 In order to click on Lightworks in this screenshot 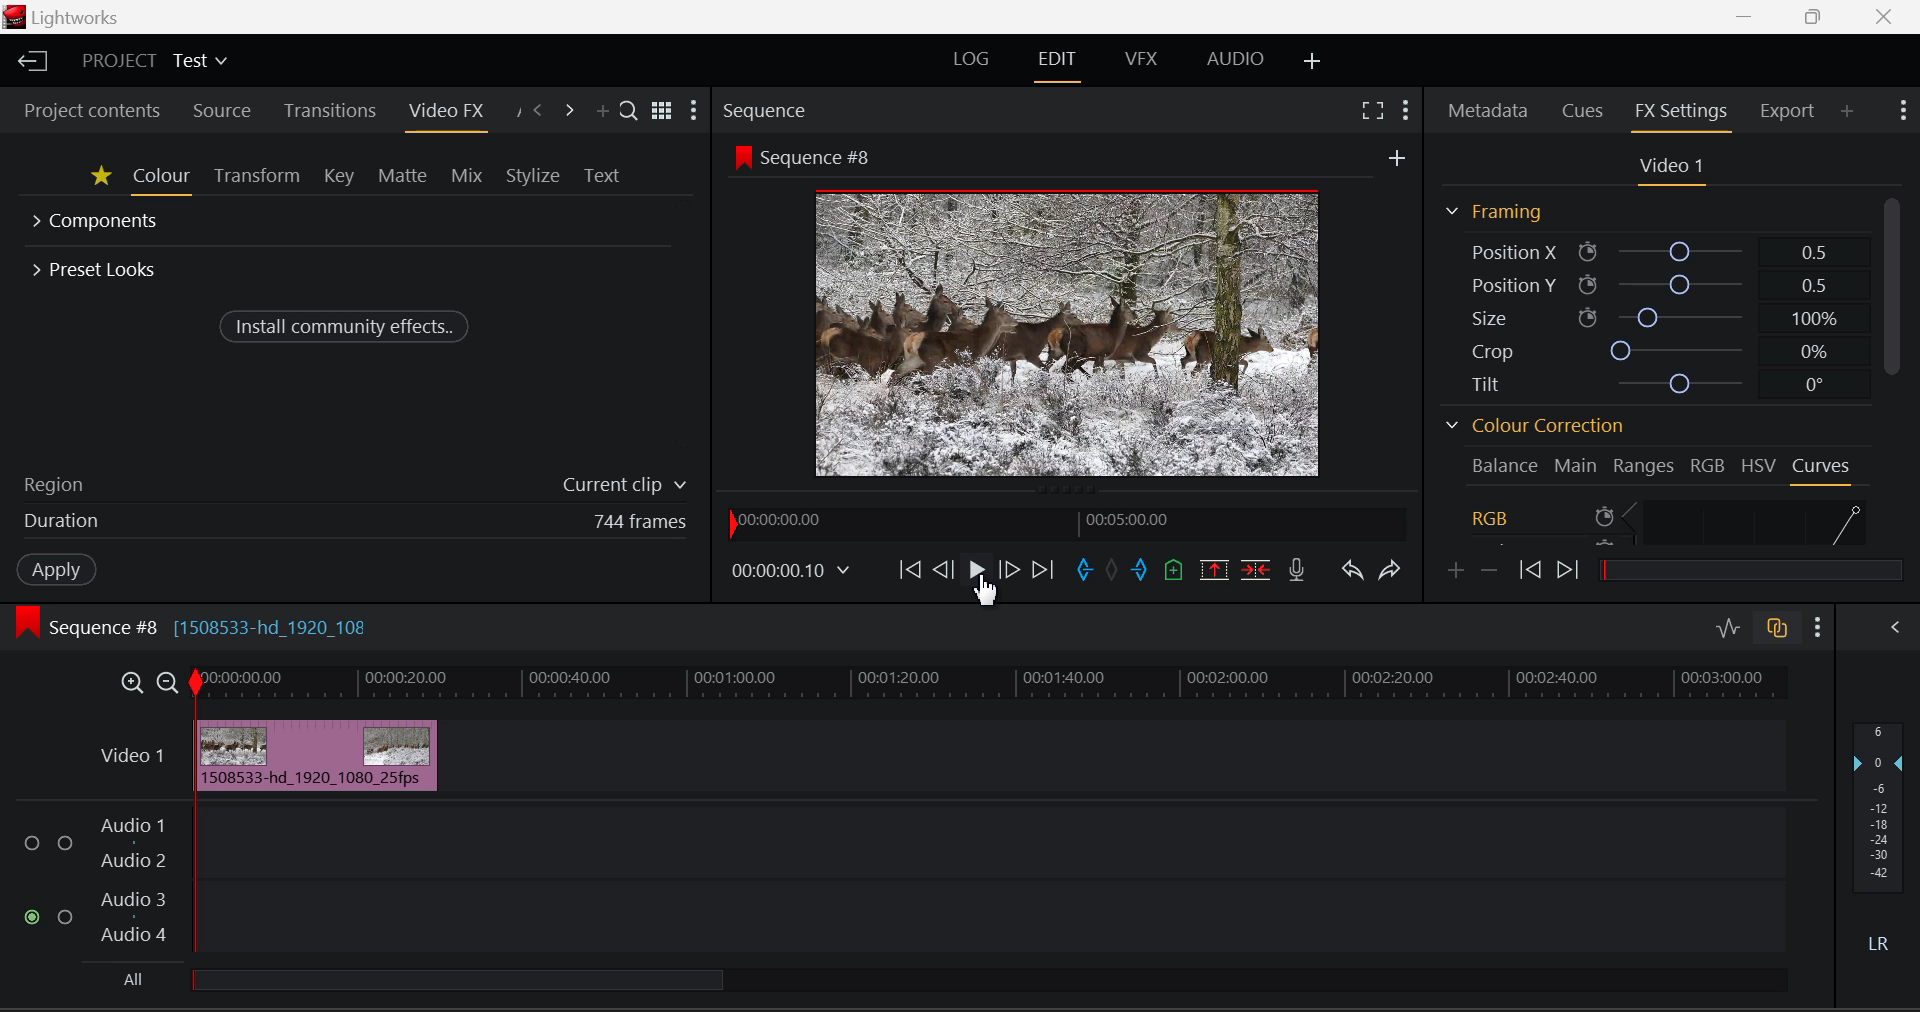, I will do `click(81, 17)`.